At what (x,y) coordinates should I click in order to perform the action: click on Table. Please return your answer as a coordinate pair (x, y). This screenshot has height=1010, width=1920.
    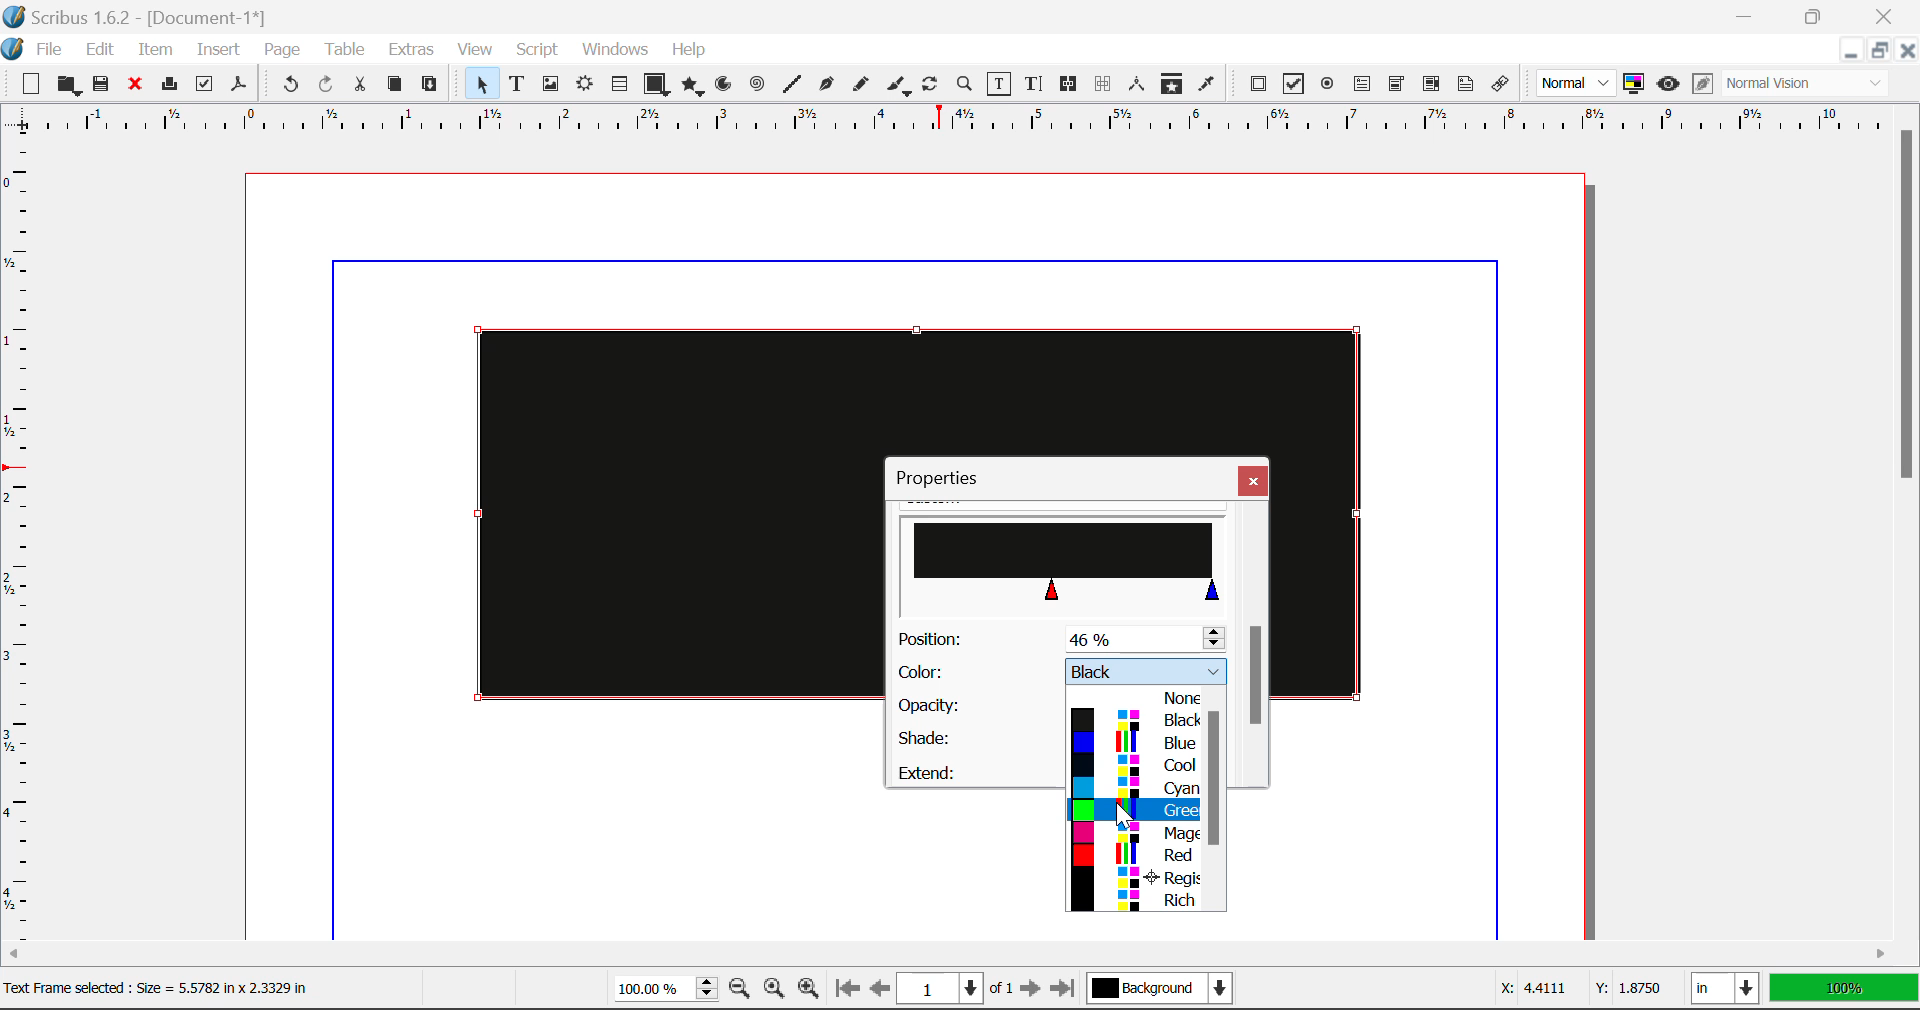
    Looking at the image, I should click on (343, 51).